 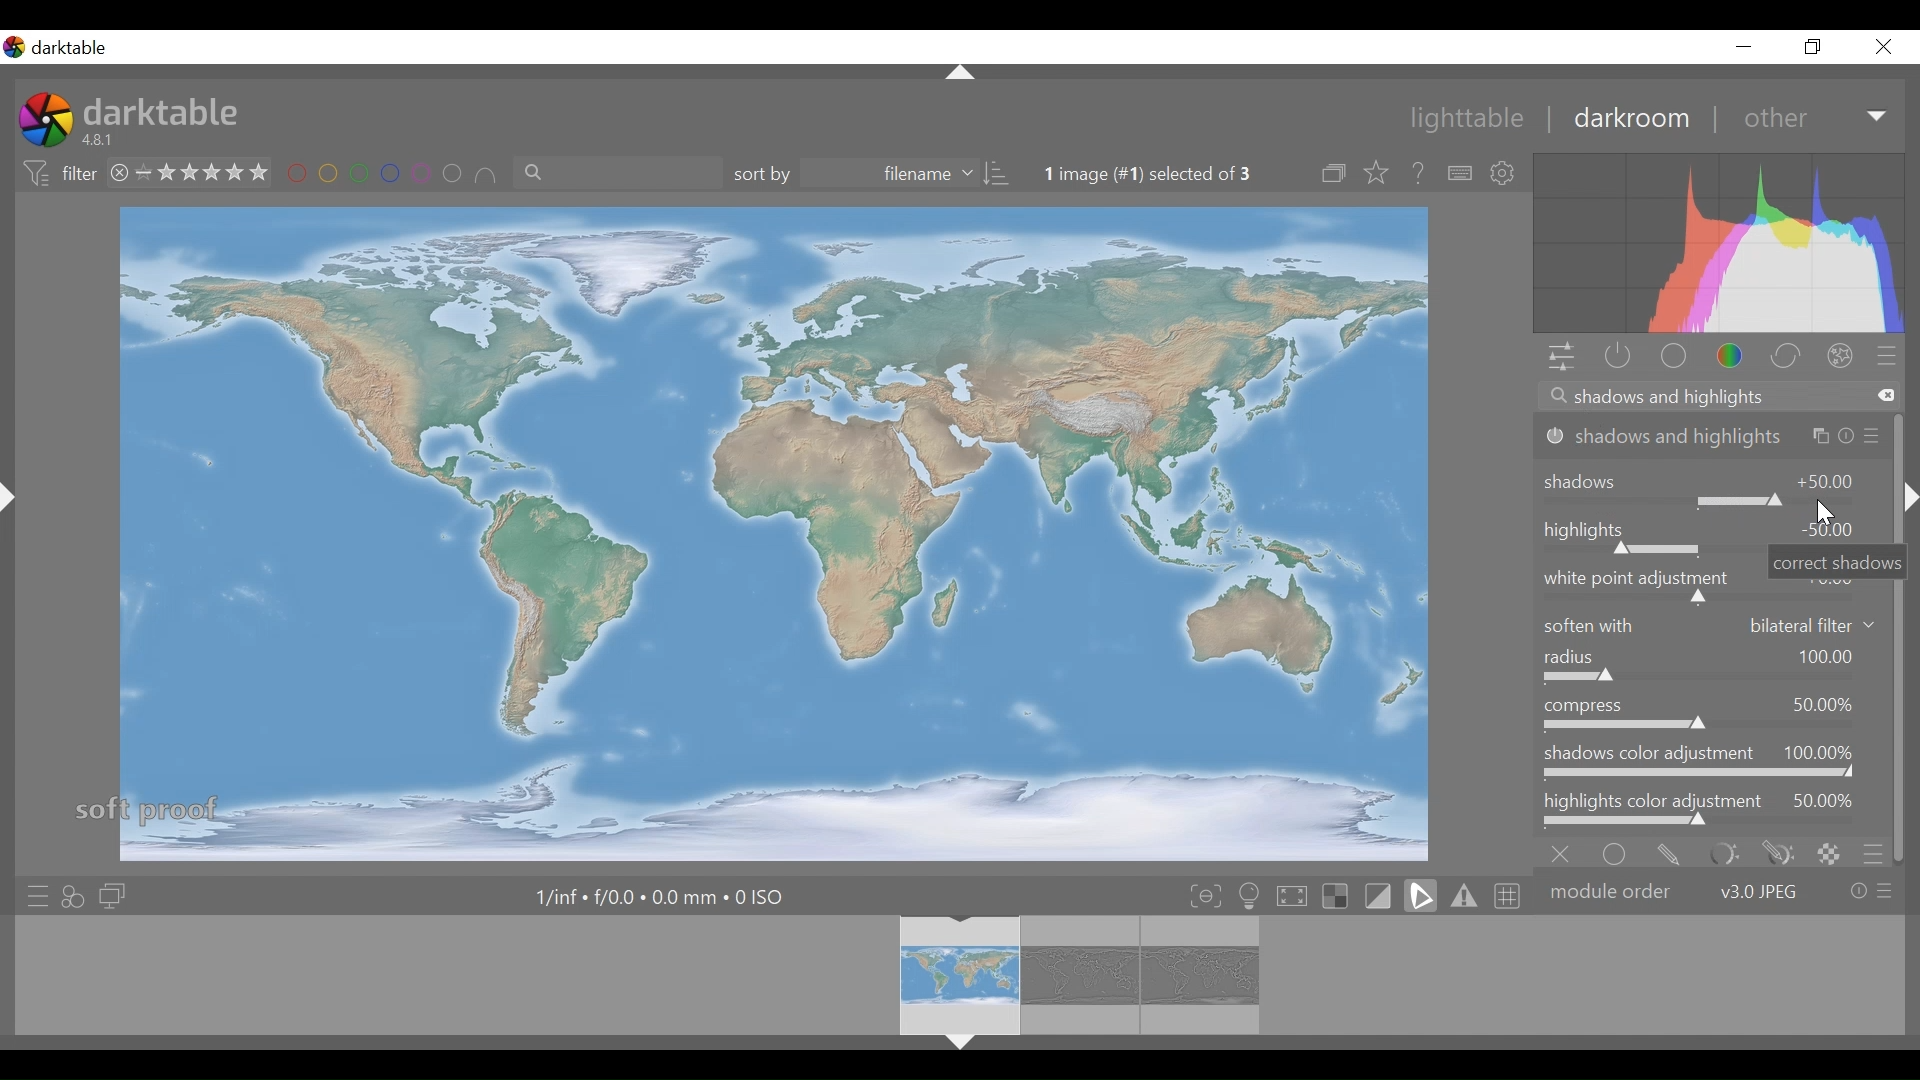 What do you see at coordinates (1672, 356) in the screenshot?
I see `base` at bounding box center [1672, 356].